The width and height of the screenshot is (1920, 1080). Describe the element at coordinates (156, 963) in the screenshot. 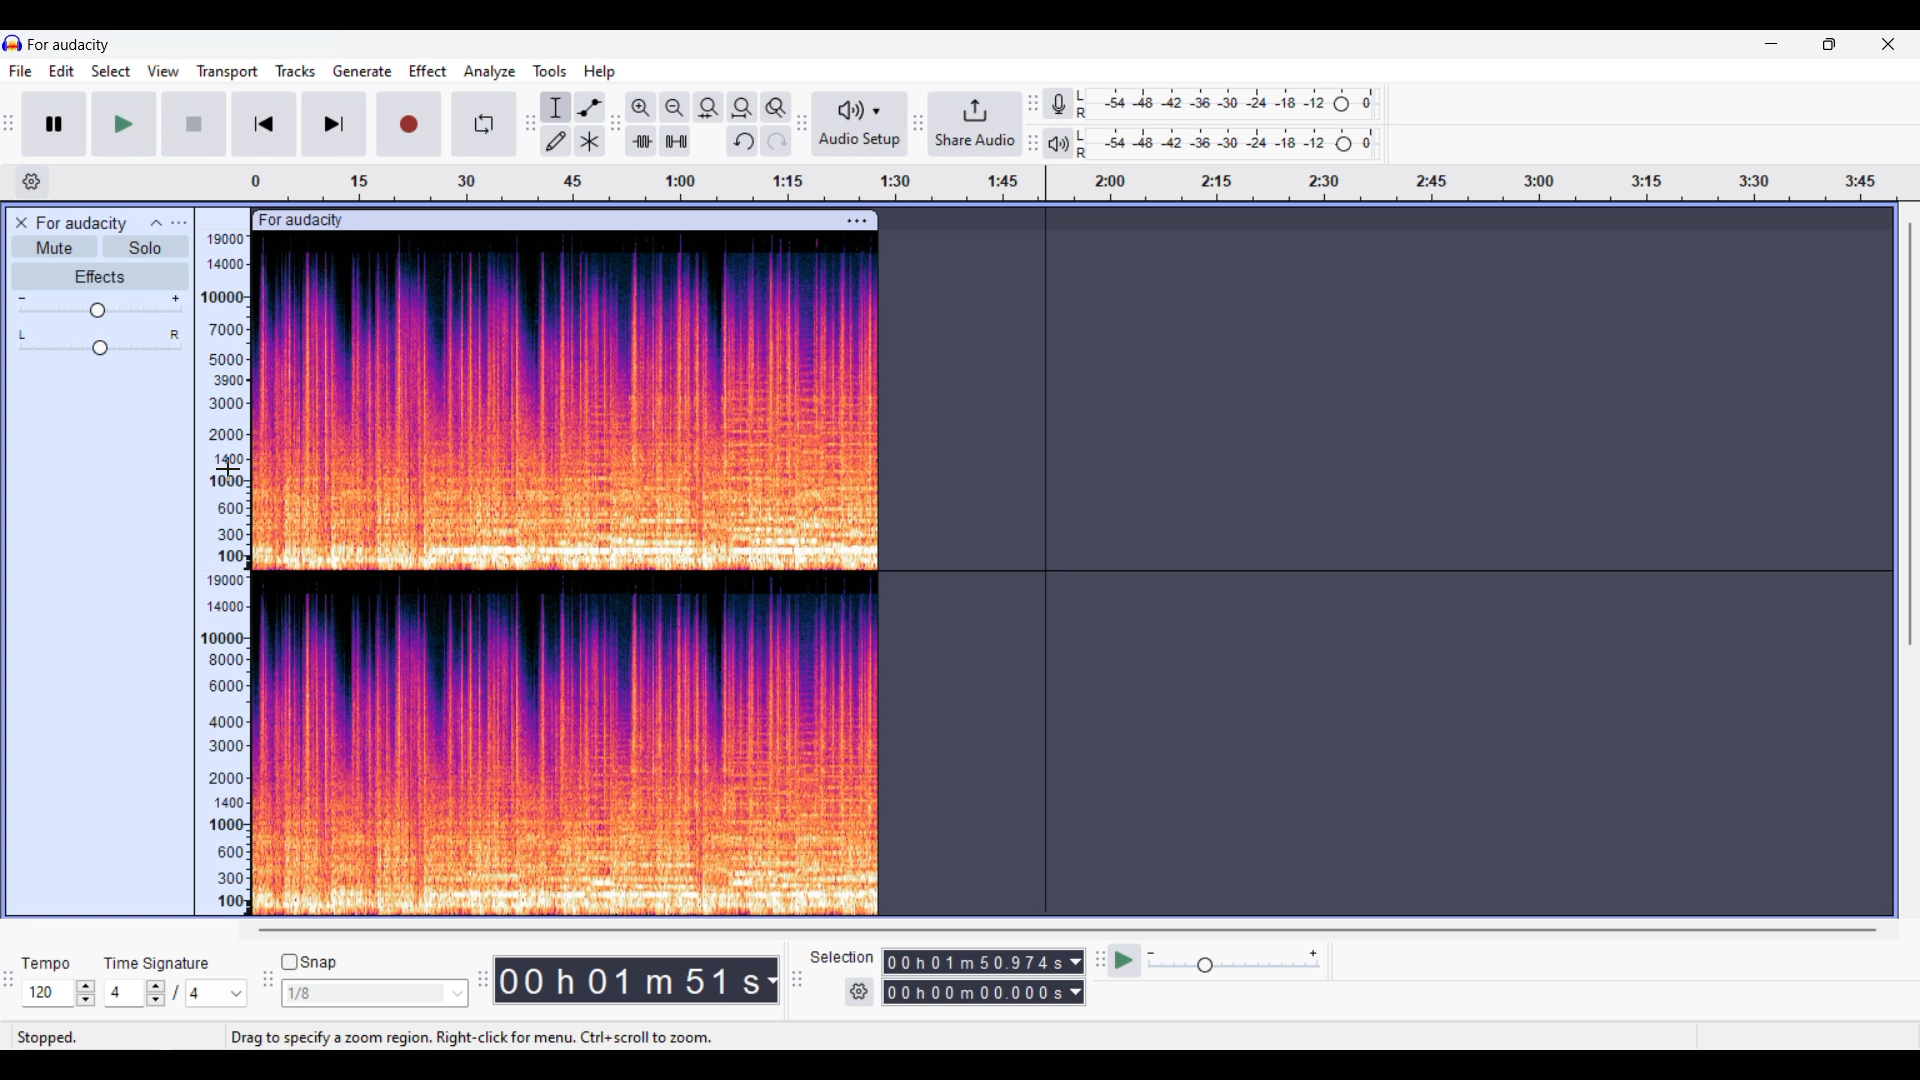

I see `Indicates time signature settings` at that location.